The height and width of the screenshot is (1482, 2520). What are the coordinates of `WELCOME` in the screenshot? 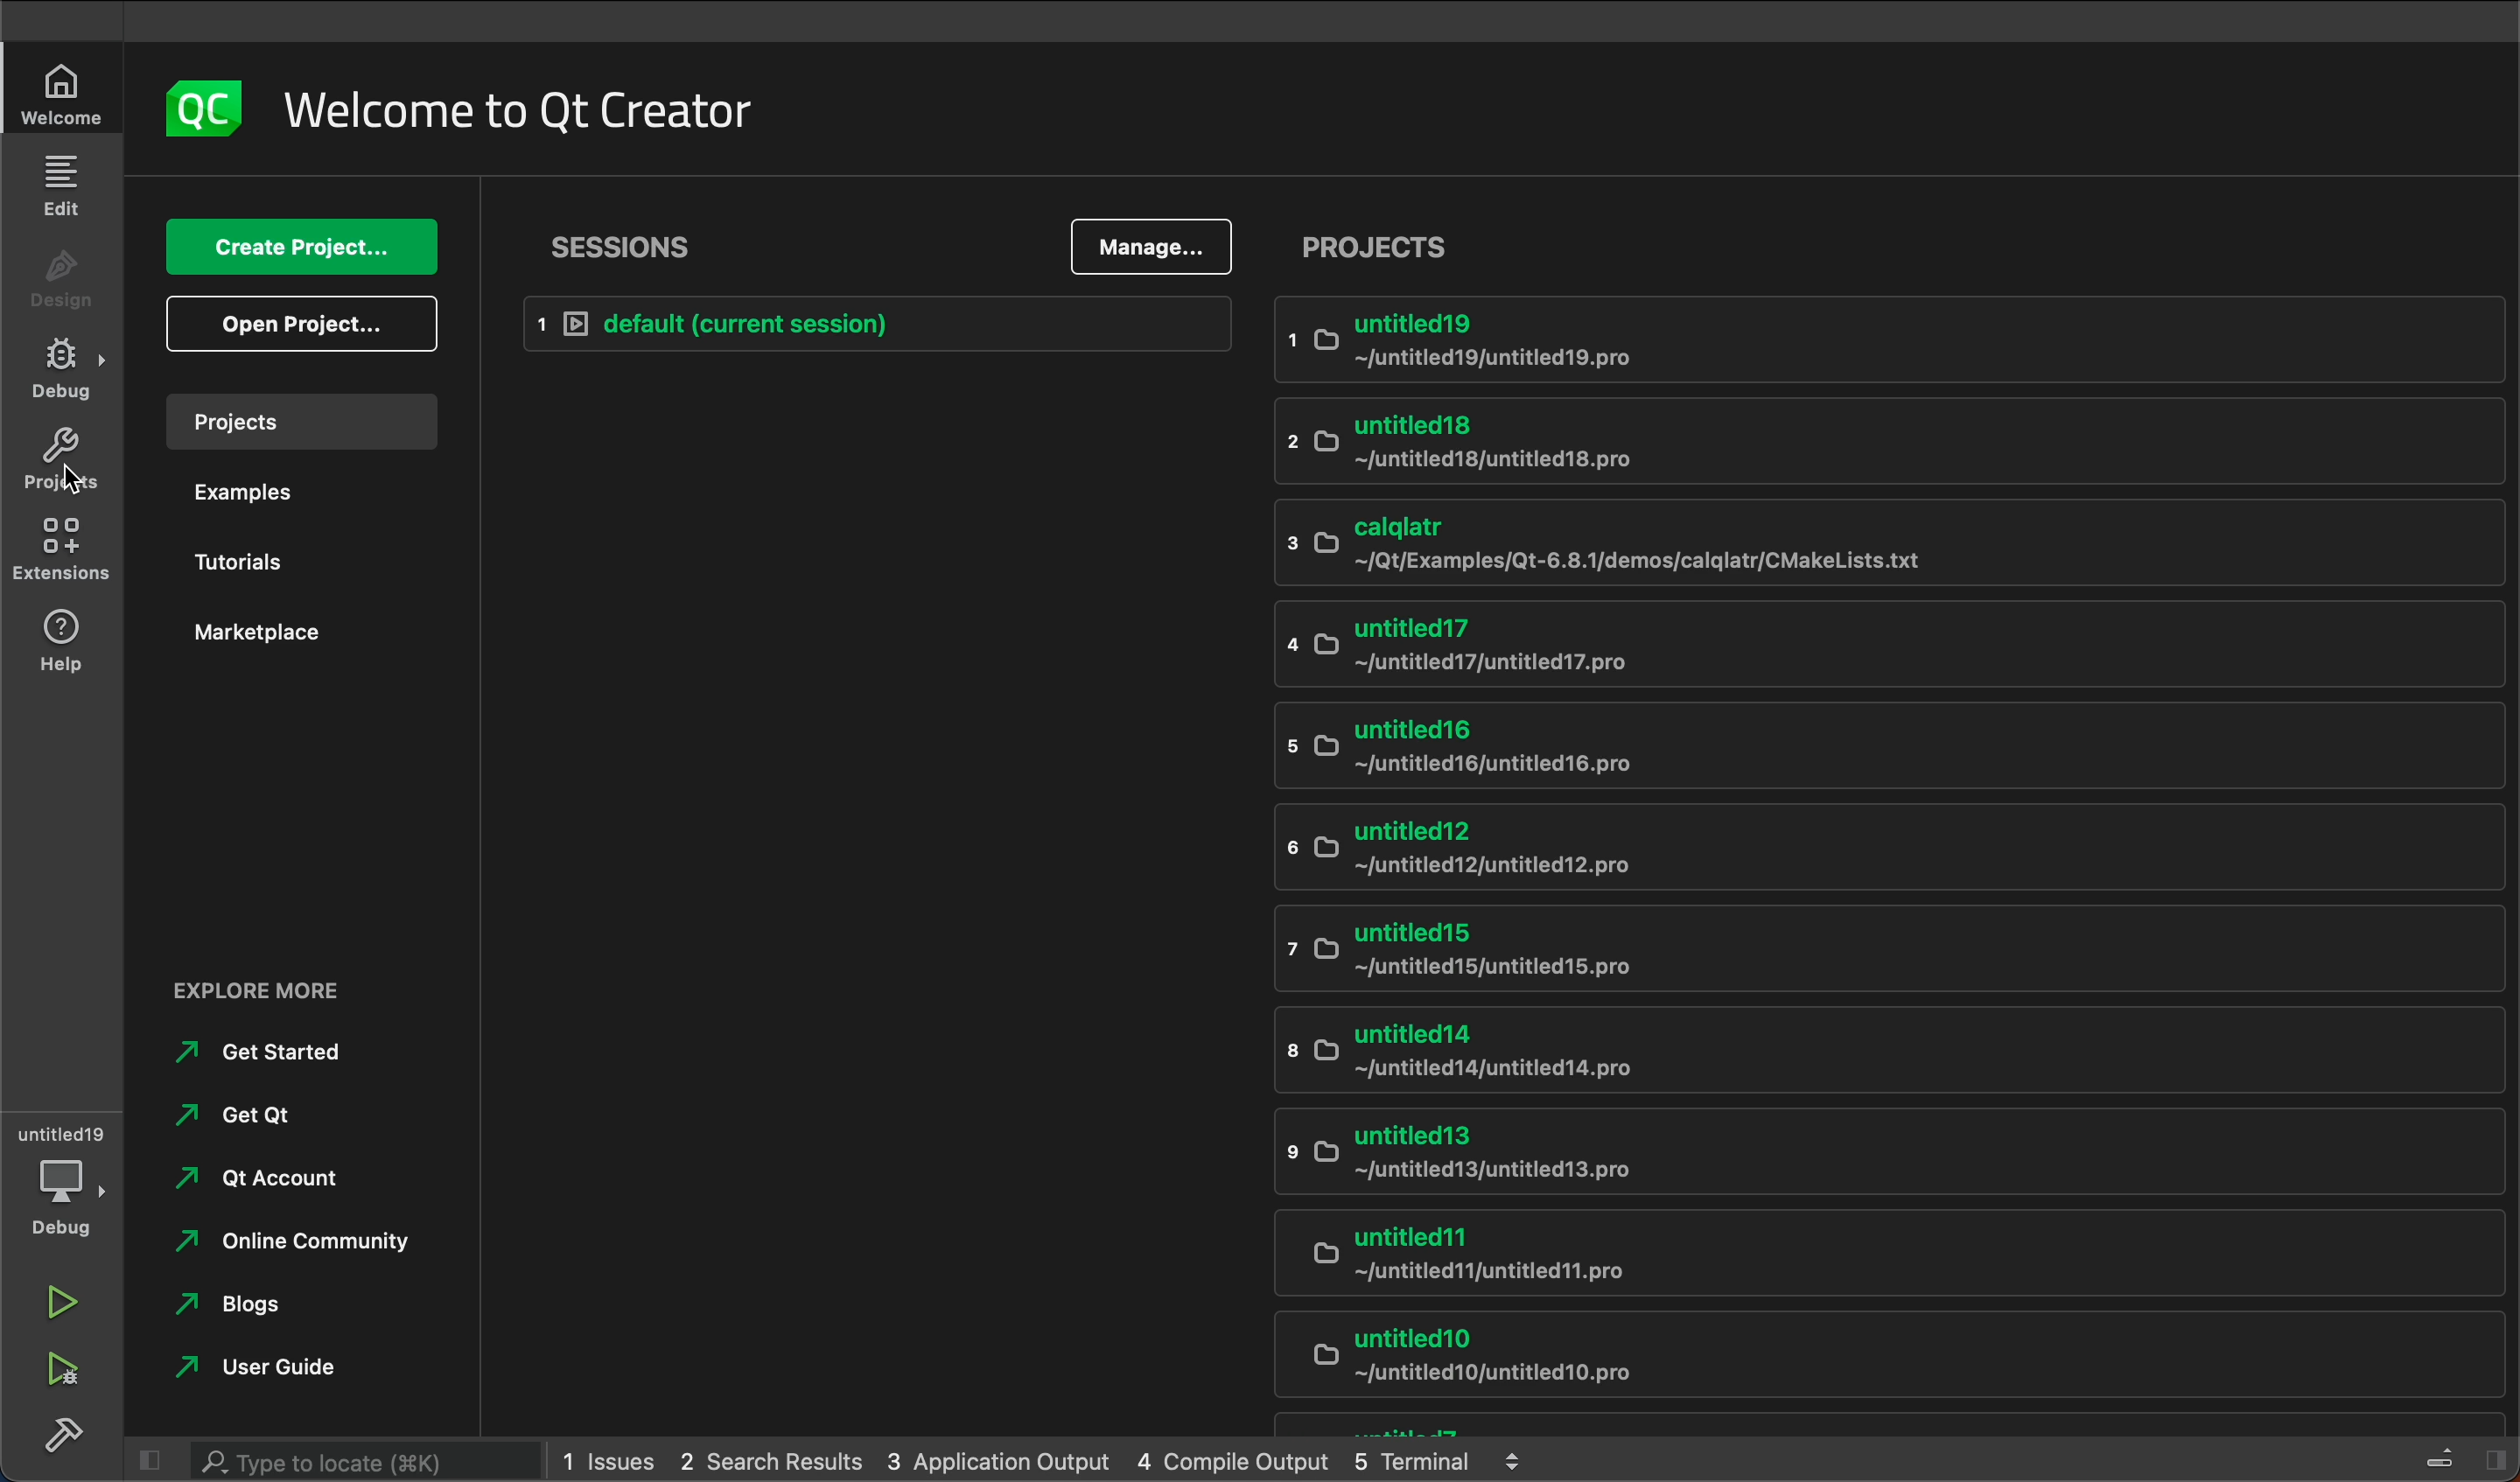 It's located at (64, 92).